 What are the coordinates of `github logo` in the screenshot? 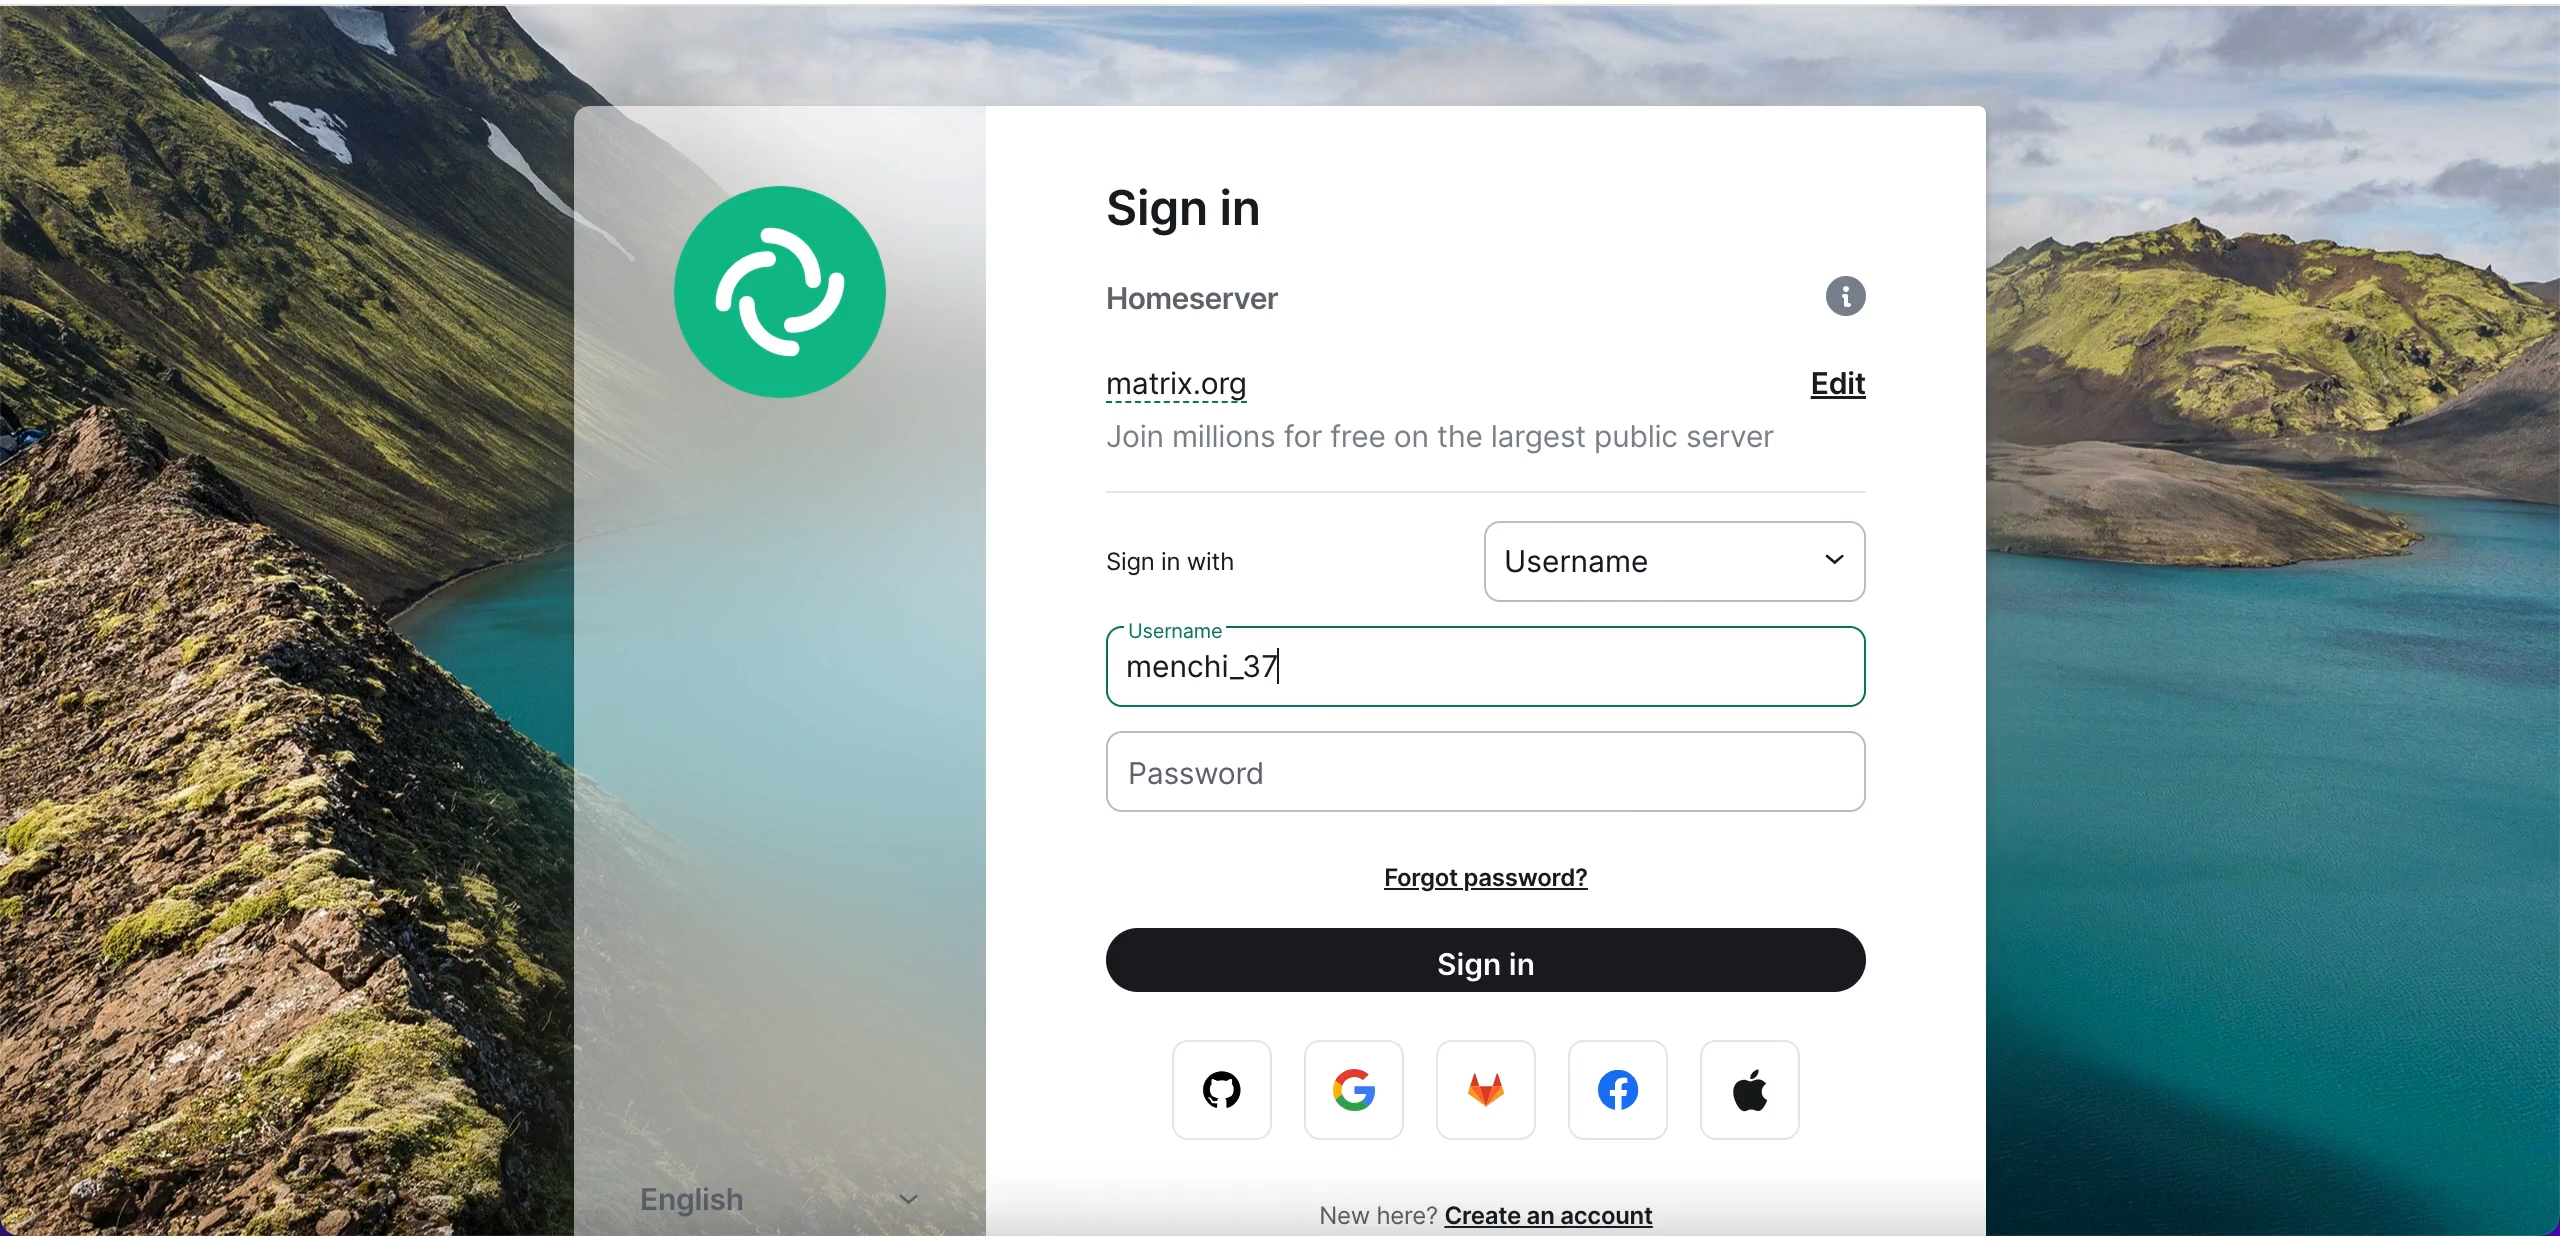 It's located at (1208, 1091).